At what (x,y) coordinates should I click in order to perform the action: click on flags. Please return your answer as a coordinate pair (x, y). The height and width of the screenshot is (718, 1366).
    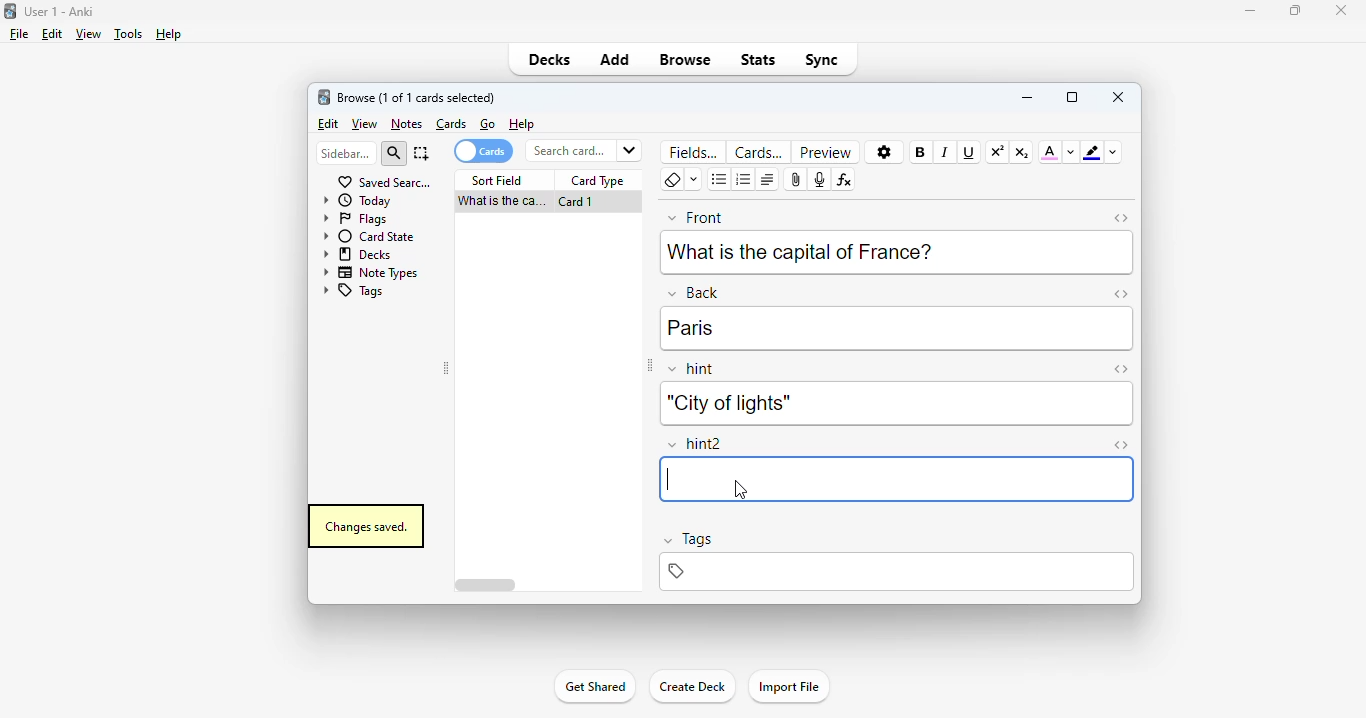
    Looking at the image, I should click on (353, 218).